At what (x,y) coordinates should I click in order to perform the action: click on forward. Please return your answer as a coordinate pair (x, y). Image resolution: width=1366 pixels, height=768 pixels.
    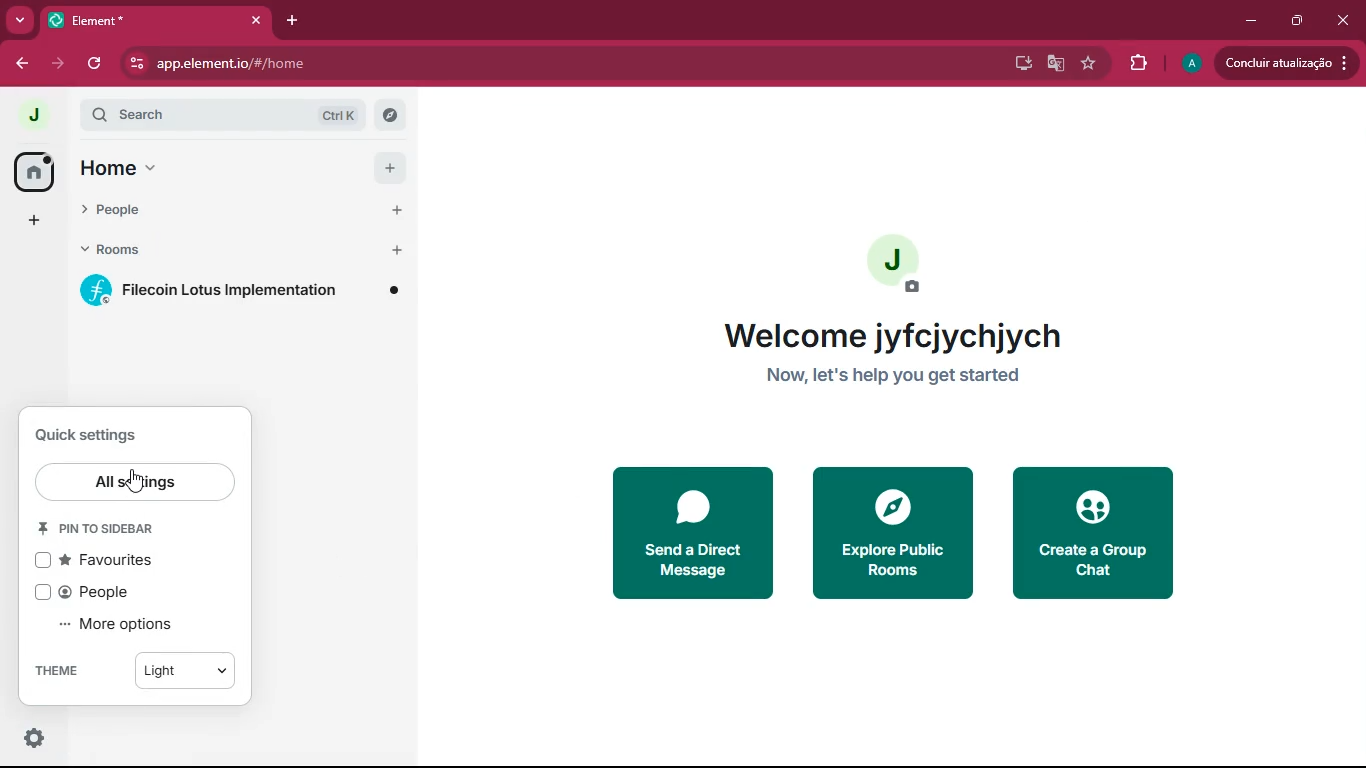
    Looking at the image, I should click on (58, 66).